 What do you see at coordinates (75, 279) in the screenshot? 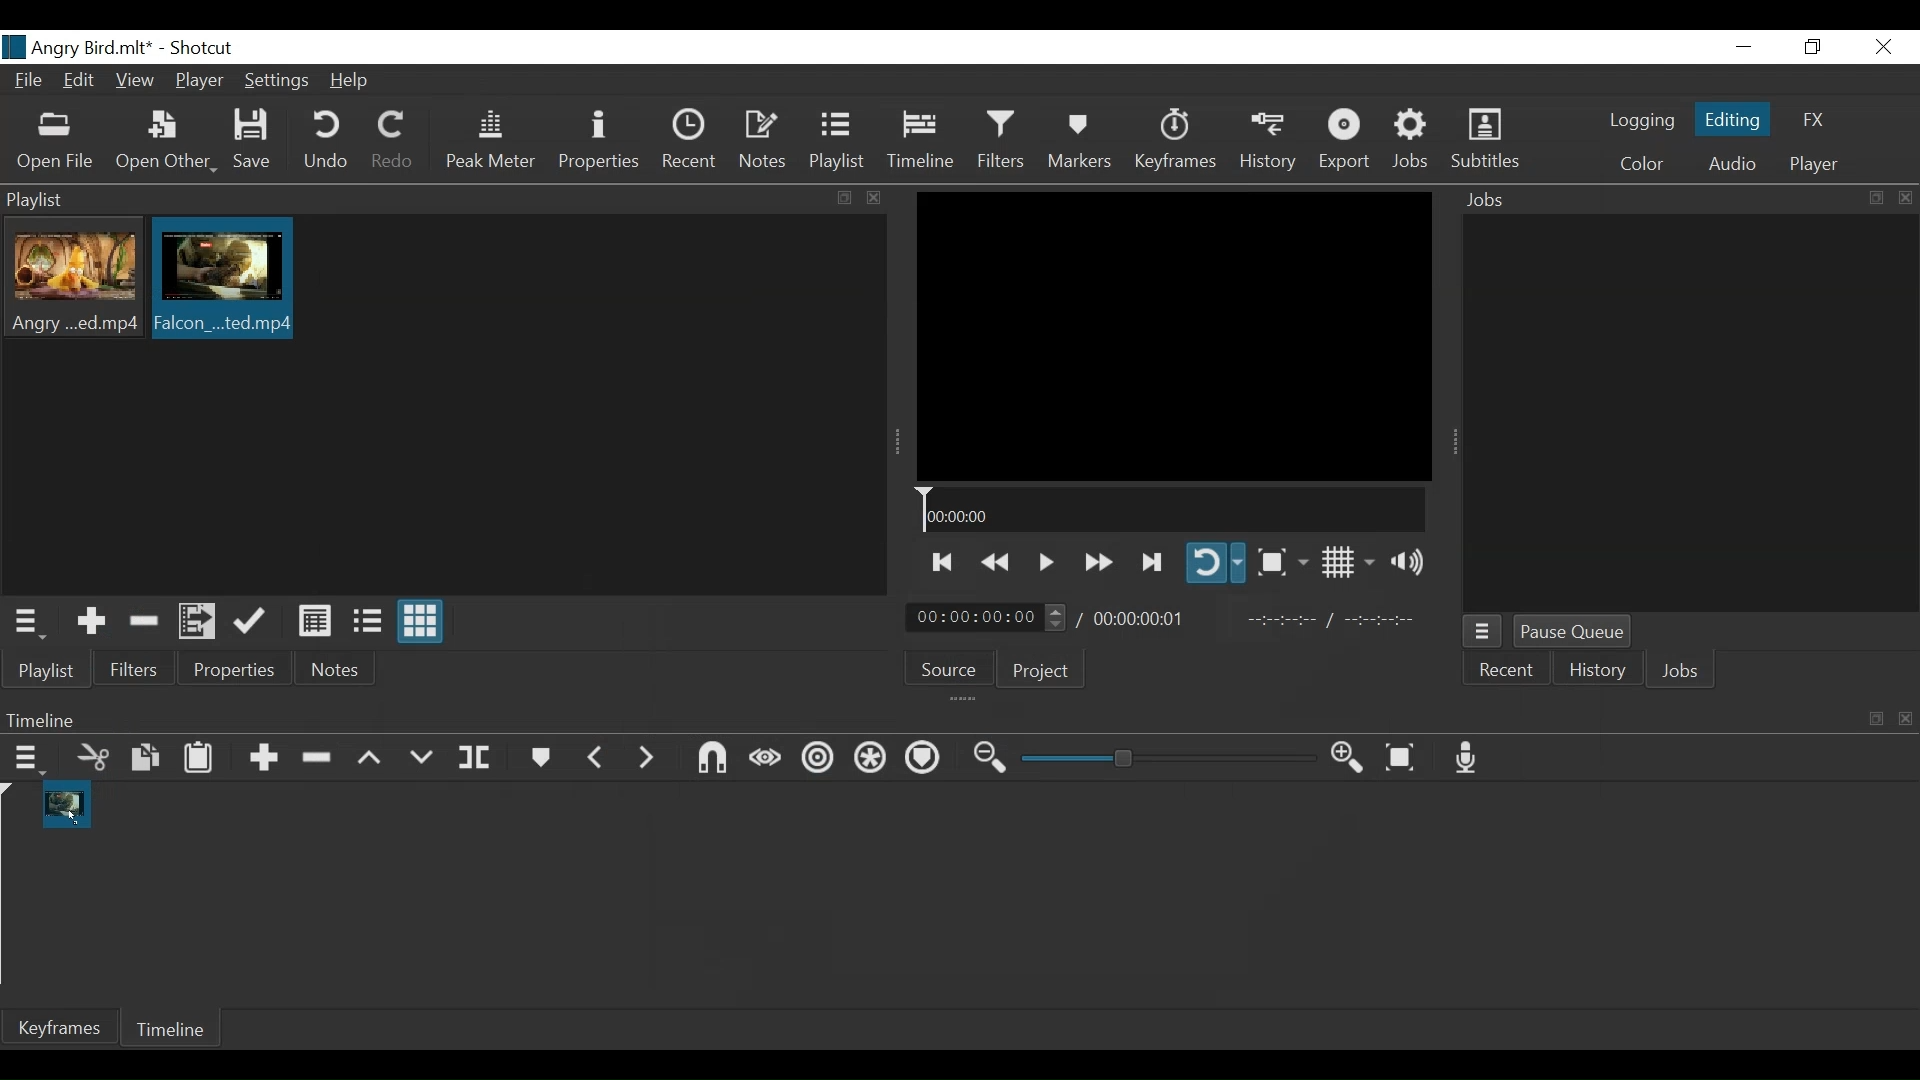
I see `Clip` at bounding box center [75, 279].